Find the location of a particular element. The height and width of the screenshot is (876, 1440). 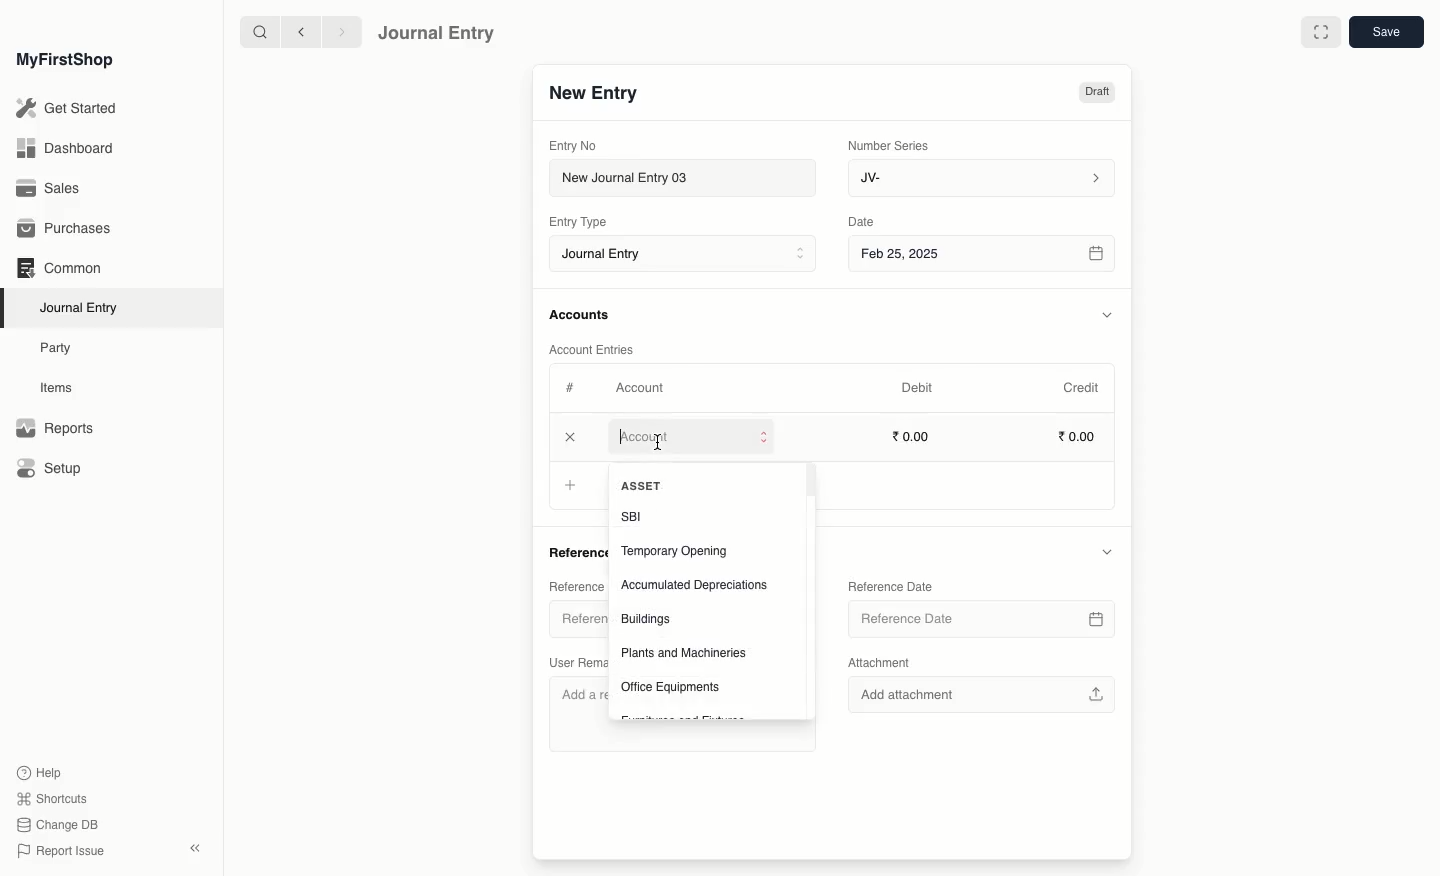

Office Equipments is located at coordinates (675, 687).